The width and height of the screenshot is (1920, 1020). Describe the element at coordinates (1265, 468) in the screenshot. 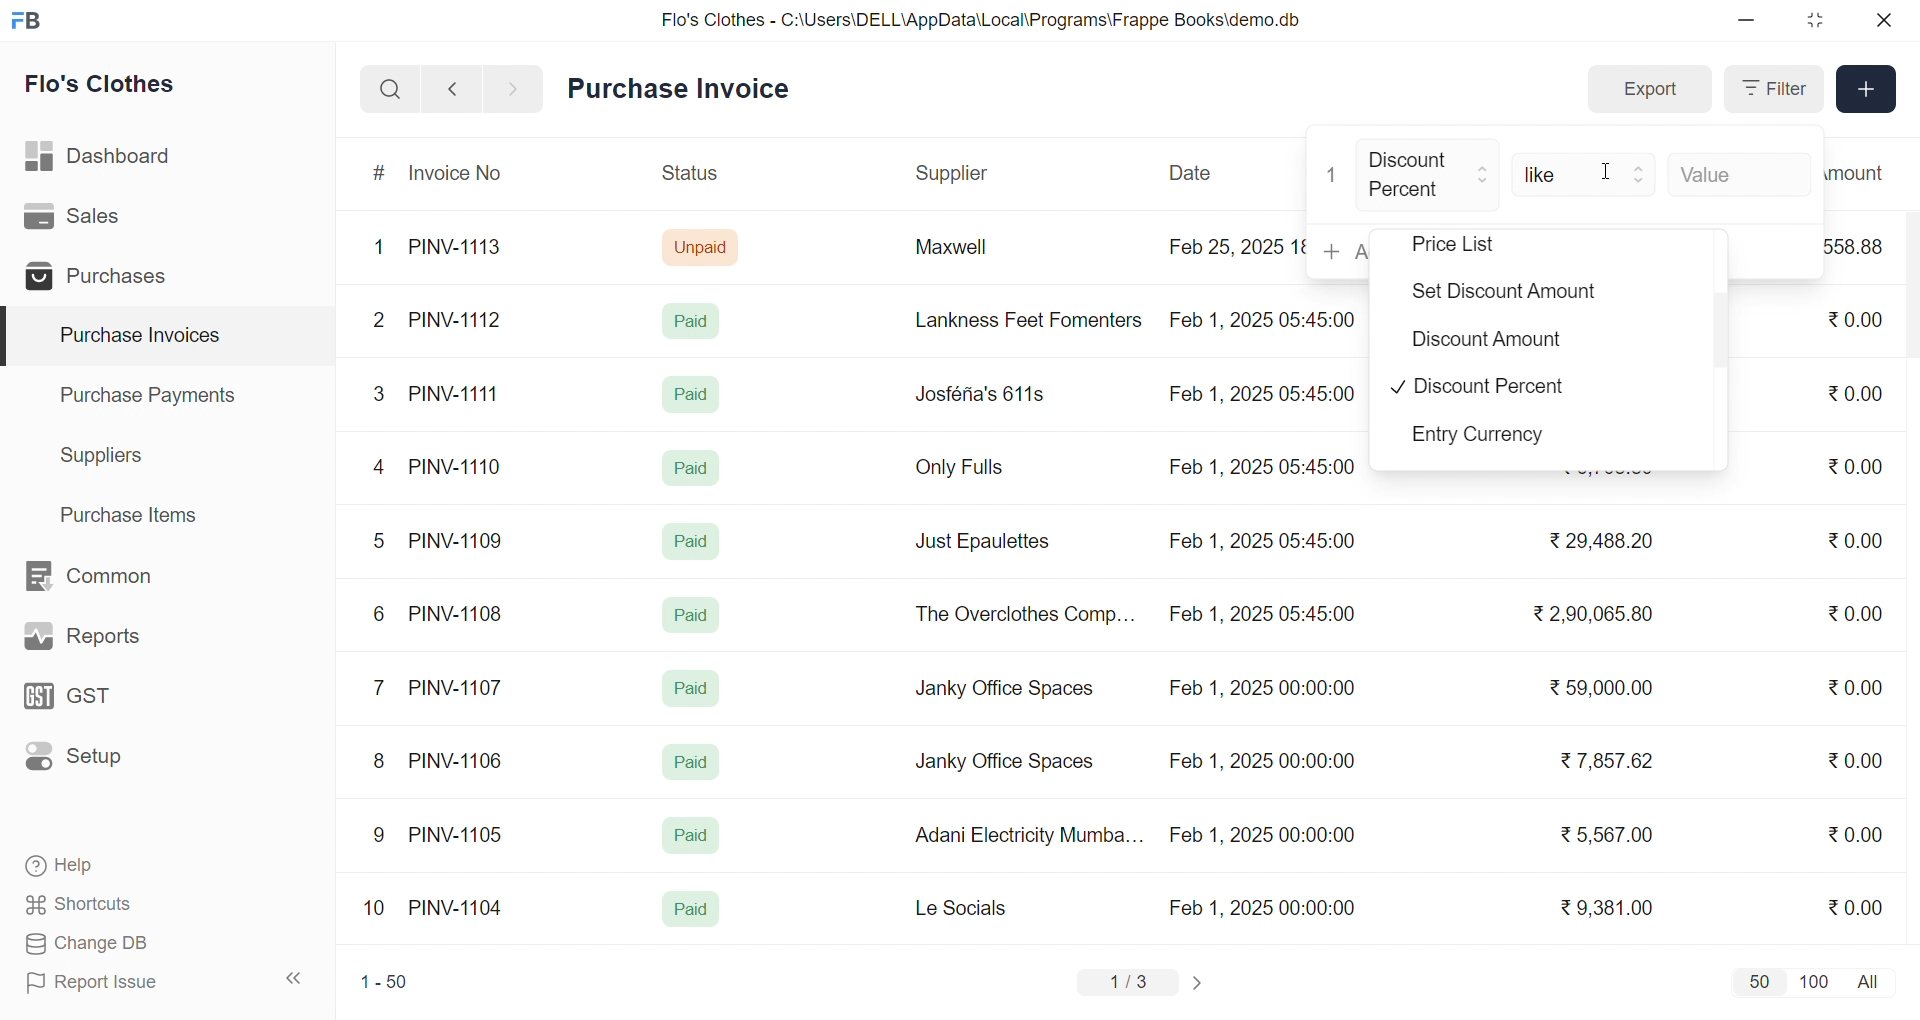

I see `Feb 1, 2025 05:45:00` at that location.